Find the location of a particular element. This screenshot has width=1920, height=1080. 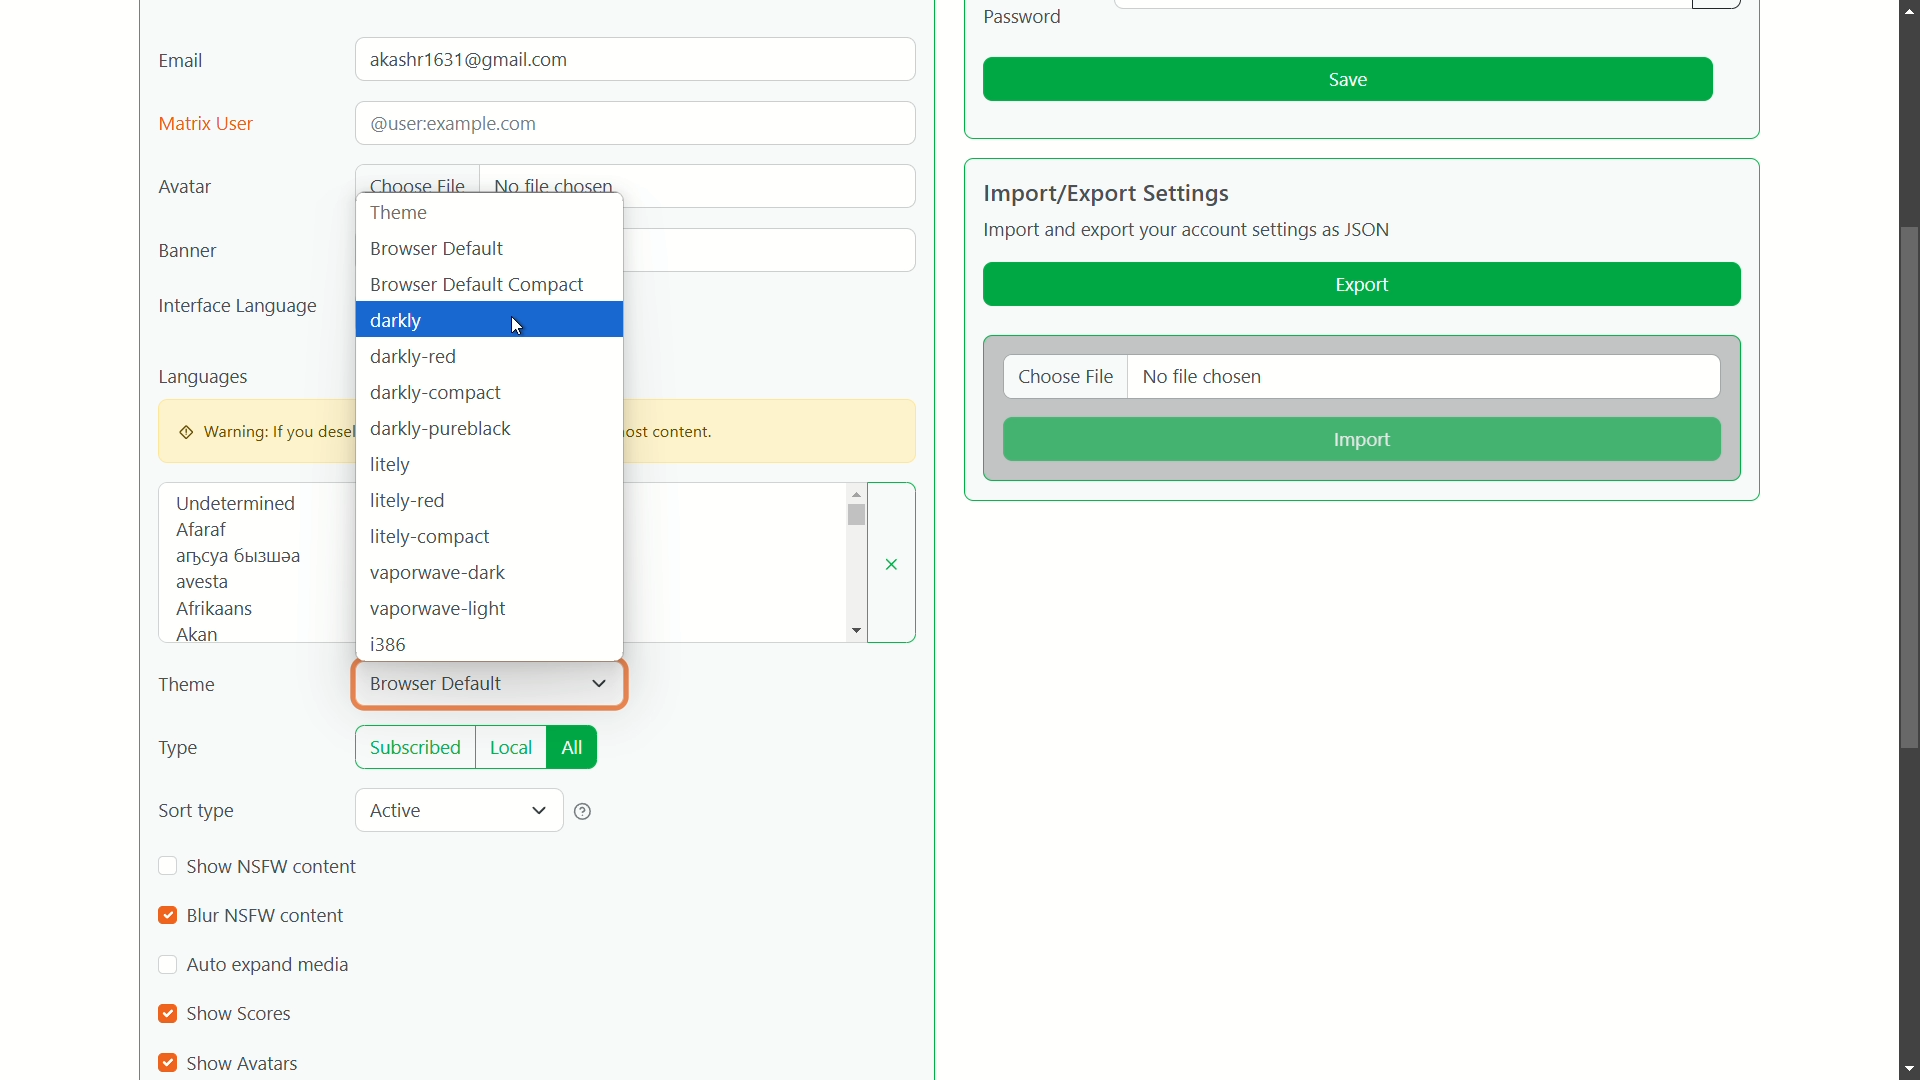

check box is located at coordinates (167, 967).